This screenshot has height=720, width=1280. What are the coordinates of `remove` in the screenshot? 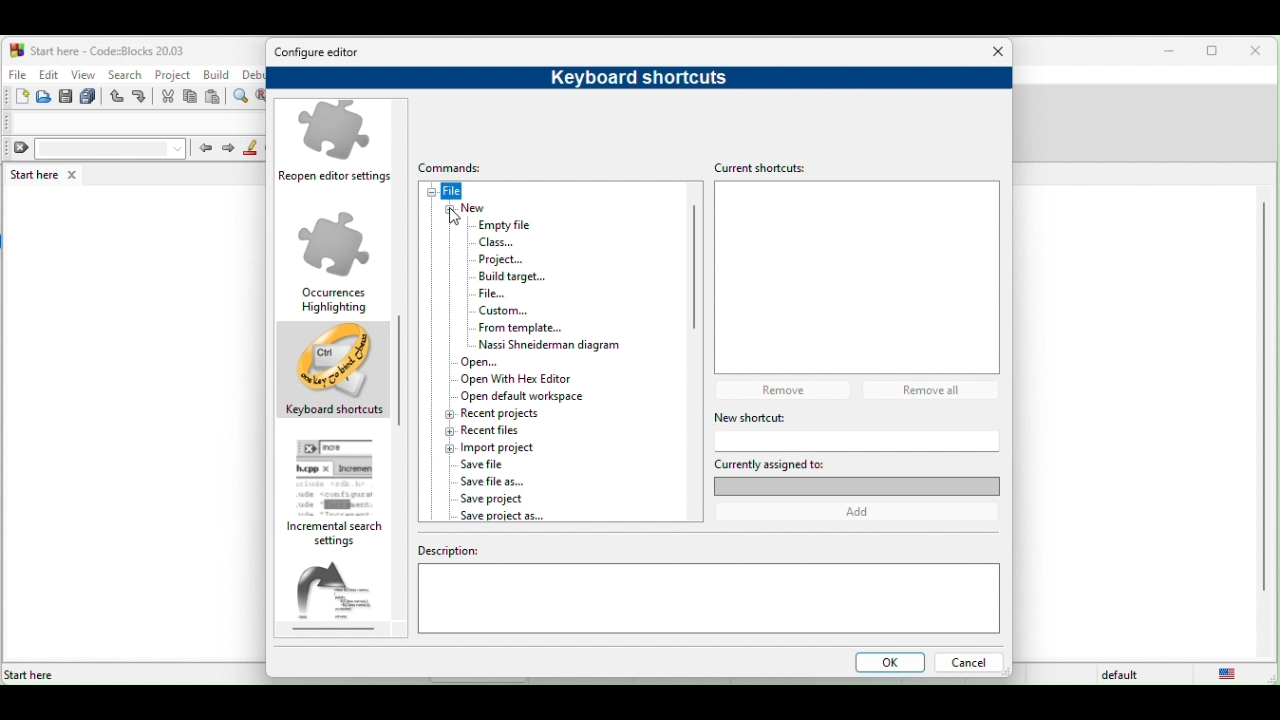 It's located at (788, 389).